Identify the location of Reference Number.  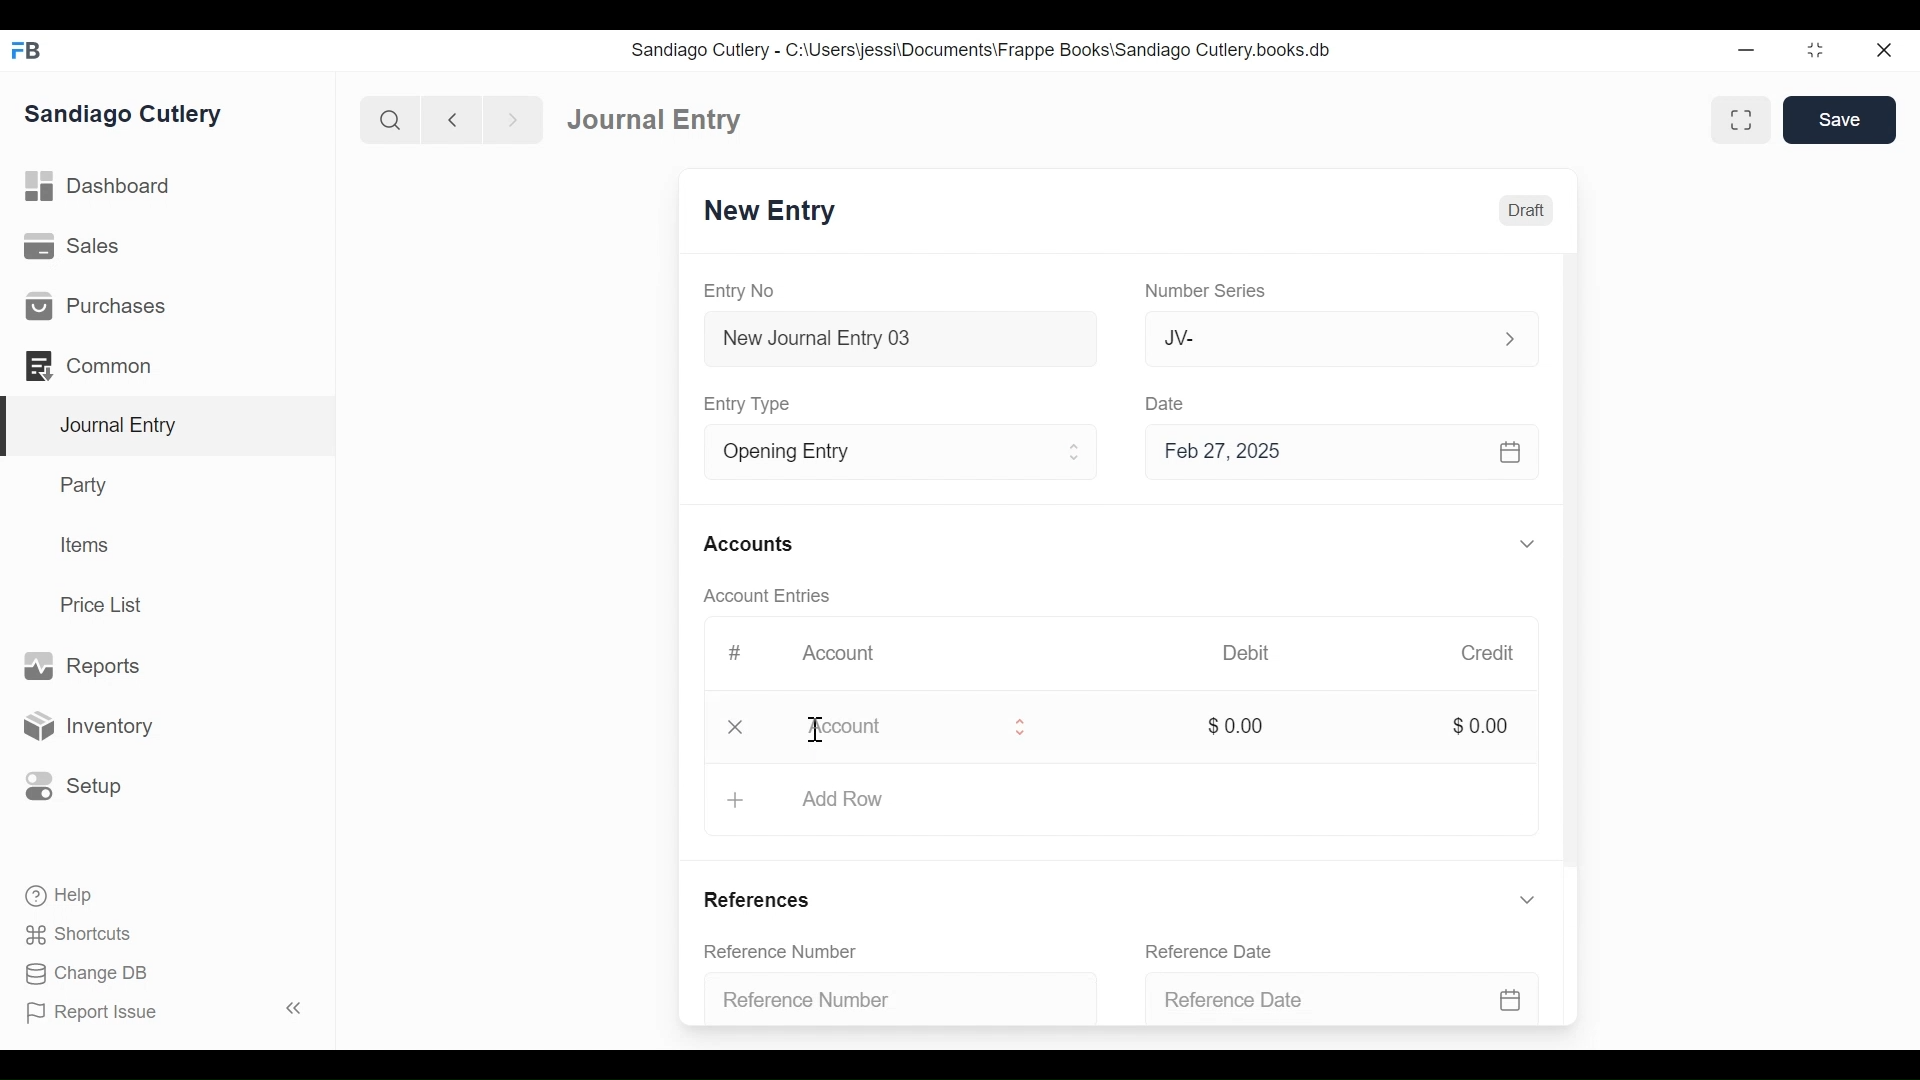
(889, 996).